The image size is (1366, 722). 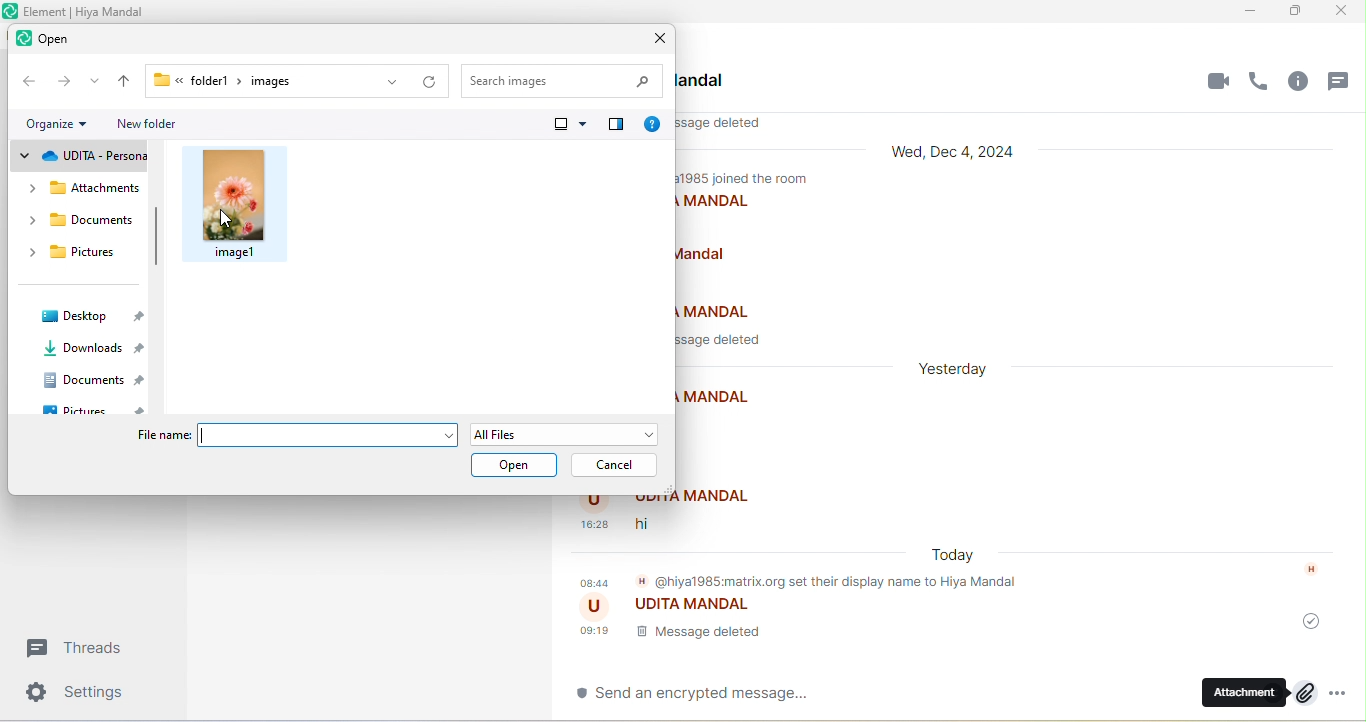 What do you see at coordinates (94, 82) in the screenshot?
I see `recent location ` at bounding box center [94, 82].